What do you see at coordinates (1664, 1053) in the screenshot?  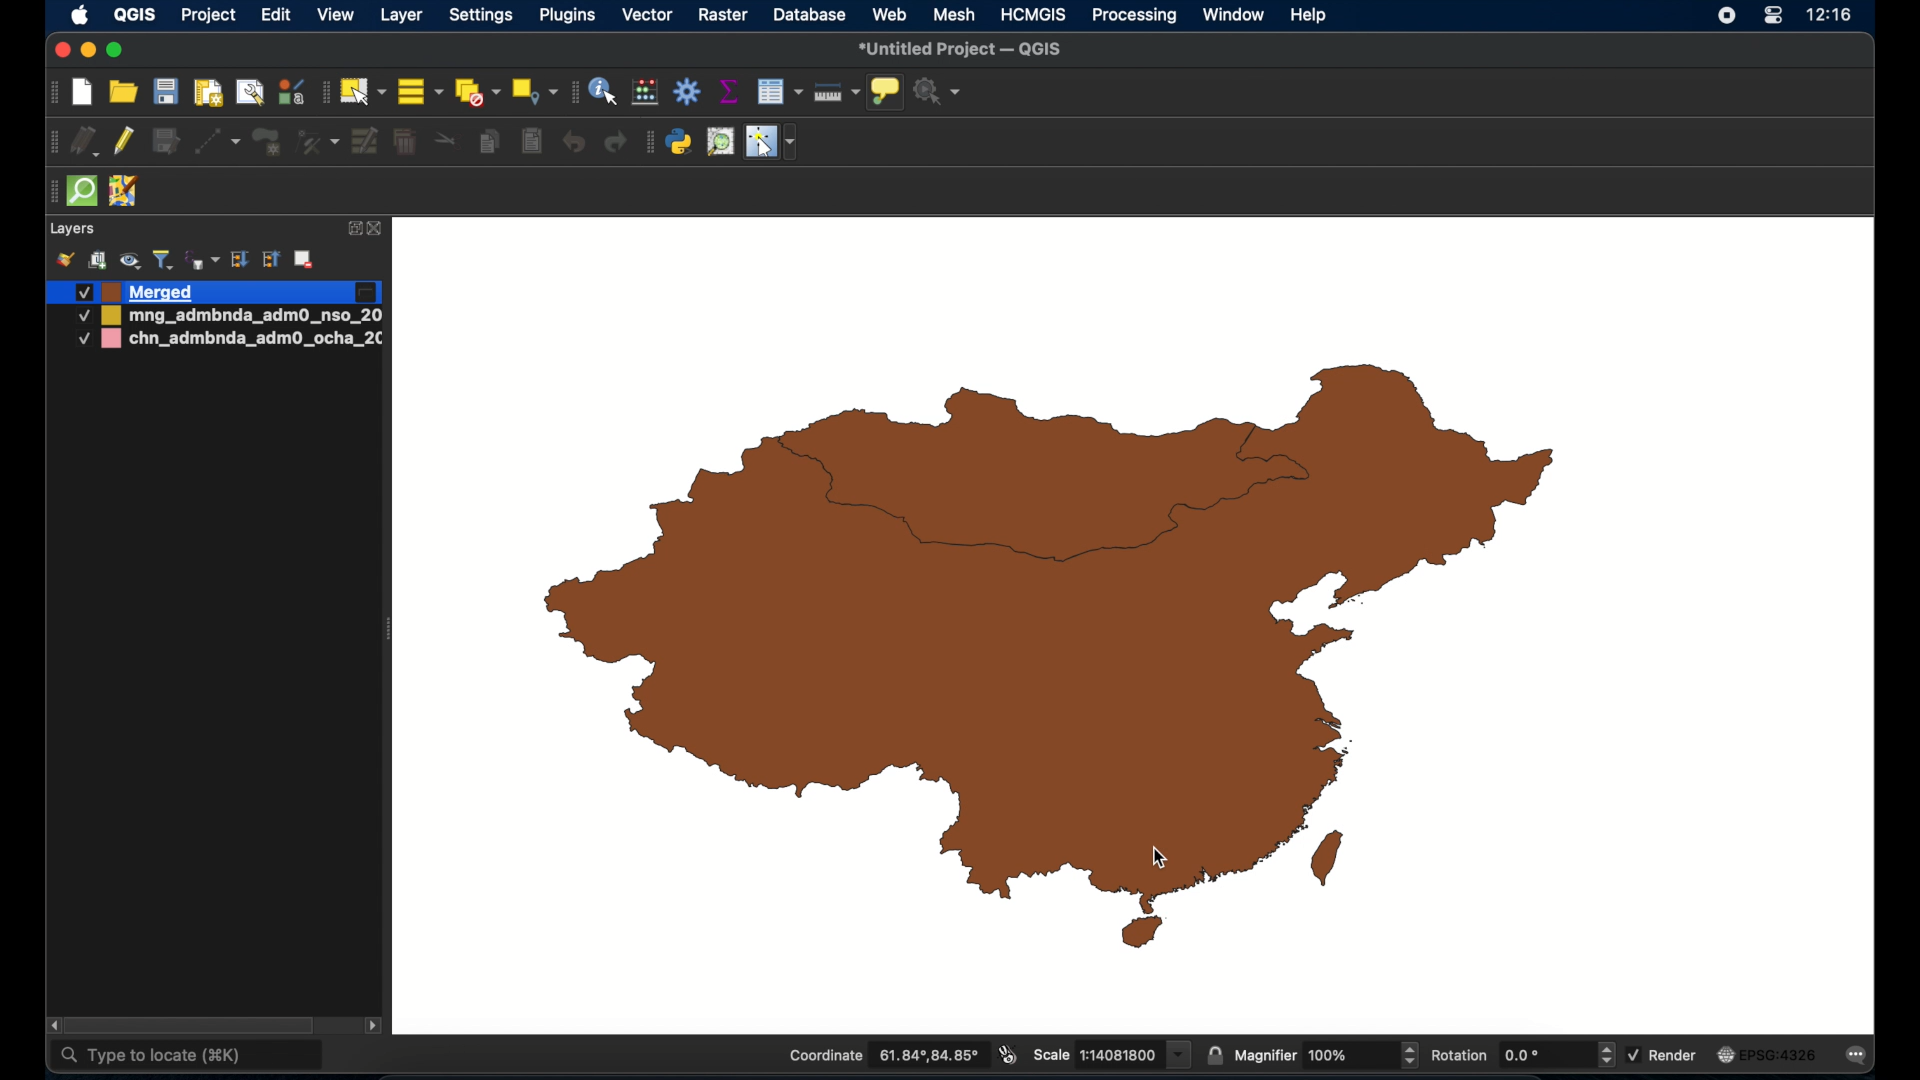 I see `render` at bounding box center [1664, 1053].